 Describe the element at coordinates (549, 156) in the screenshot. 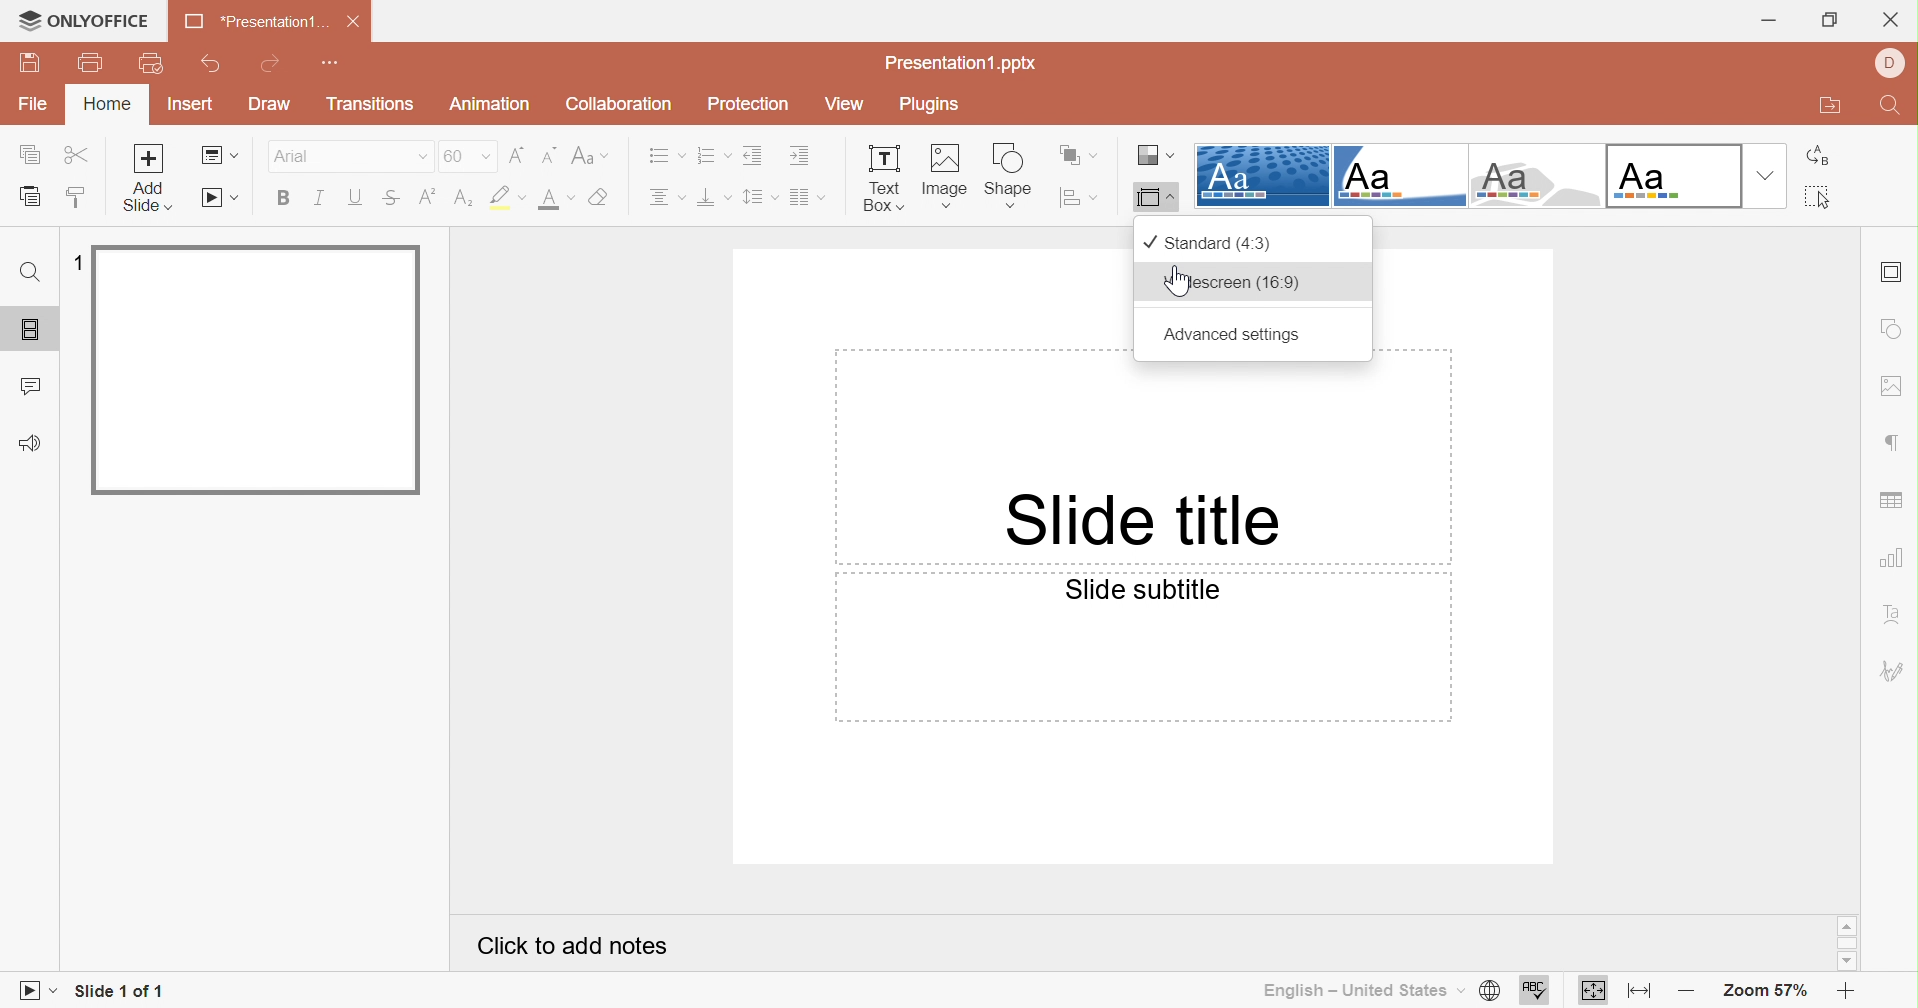

I see `Decrement font size` at that location.